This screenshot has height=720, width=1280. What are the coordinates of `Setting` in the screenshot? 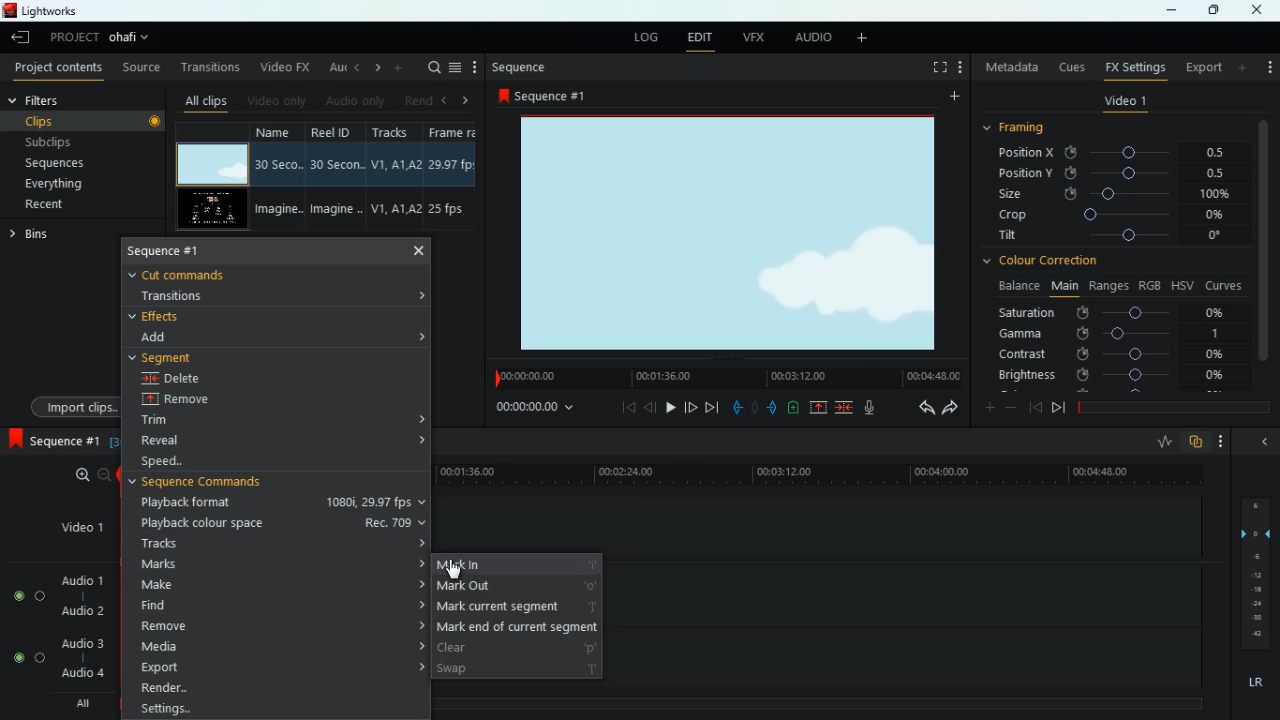 It's located at (960, 67).